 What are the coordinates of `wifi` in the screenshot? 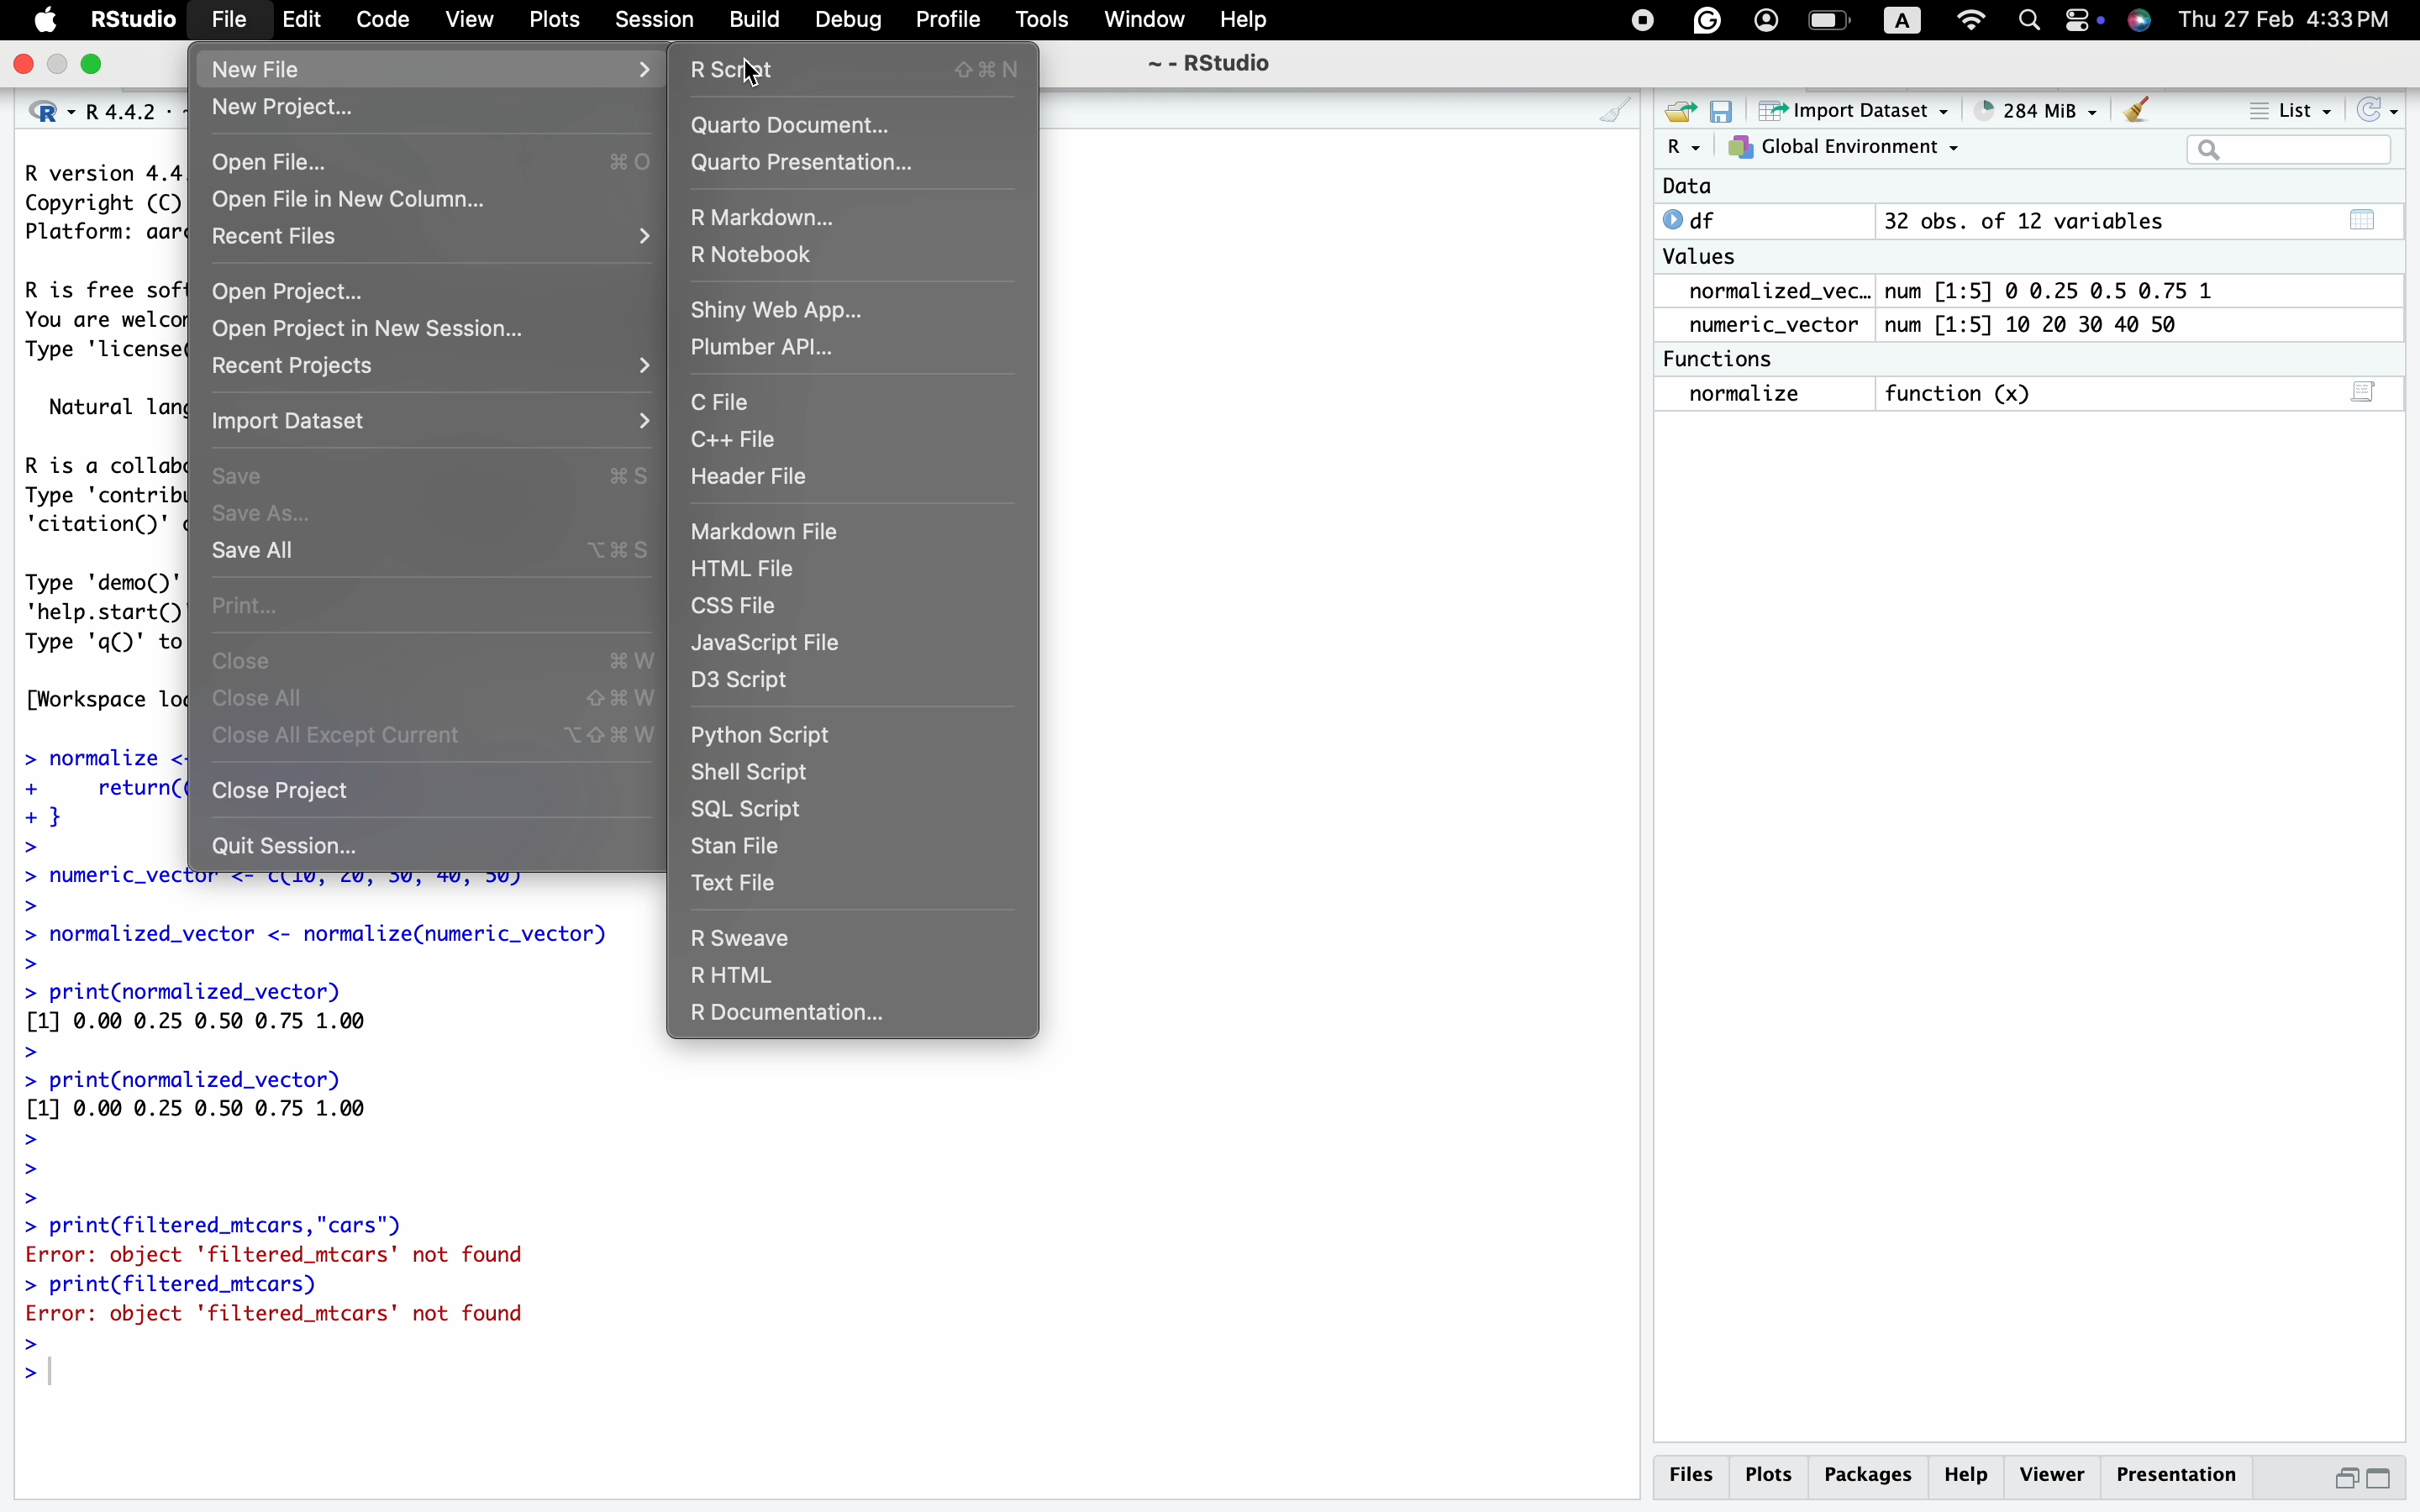 It's located at (1973, 19).